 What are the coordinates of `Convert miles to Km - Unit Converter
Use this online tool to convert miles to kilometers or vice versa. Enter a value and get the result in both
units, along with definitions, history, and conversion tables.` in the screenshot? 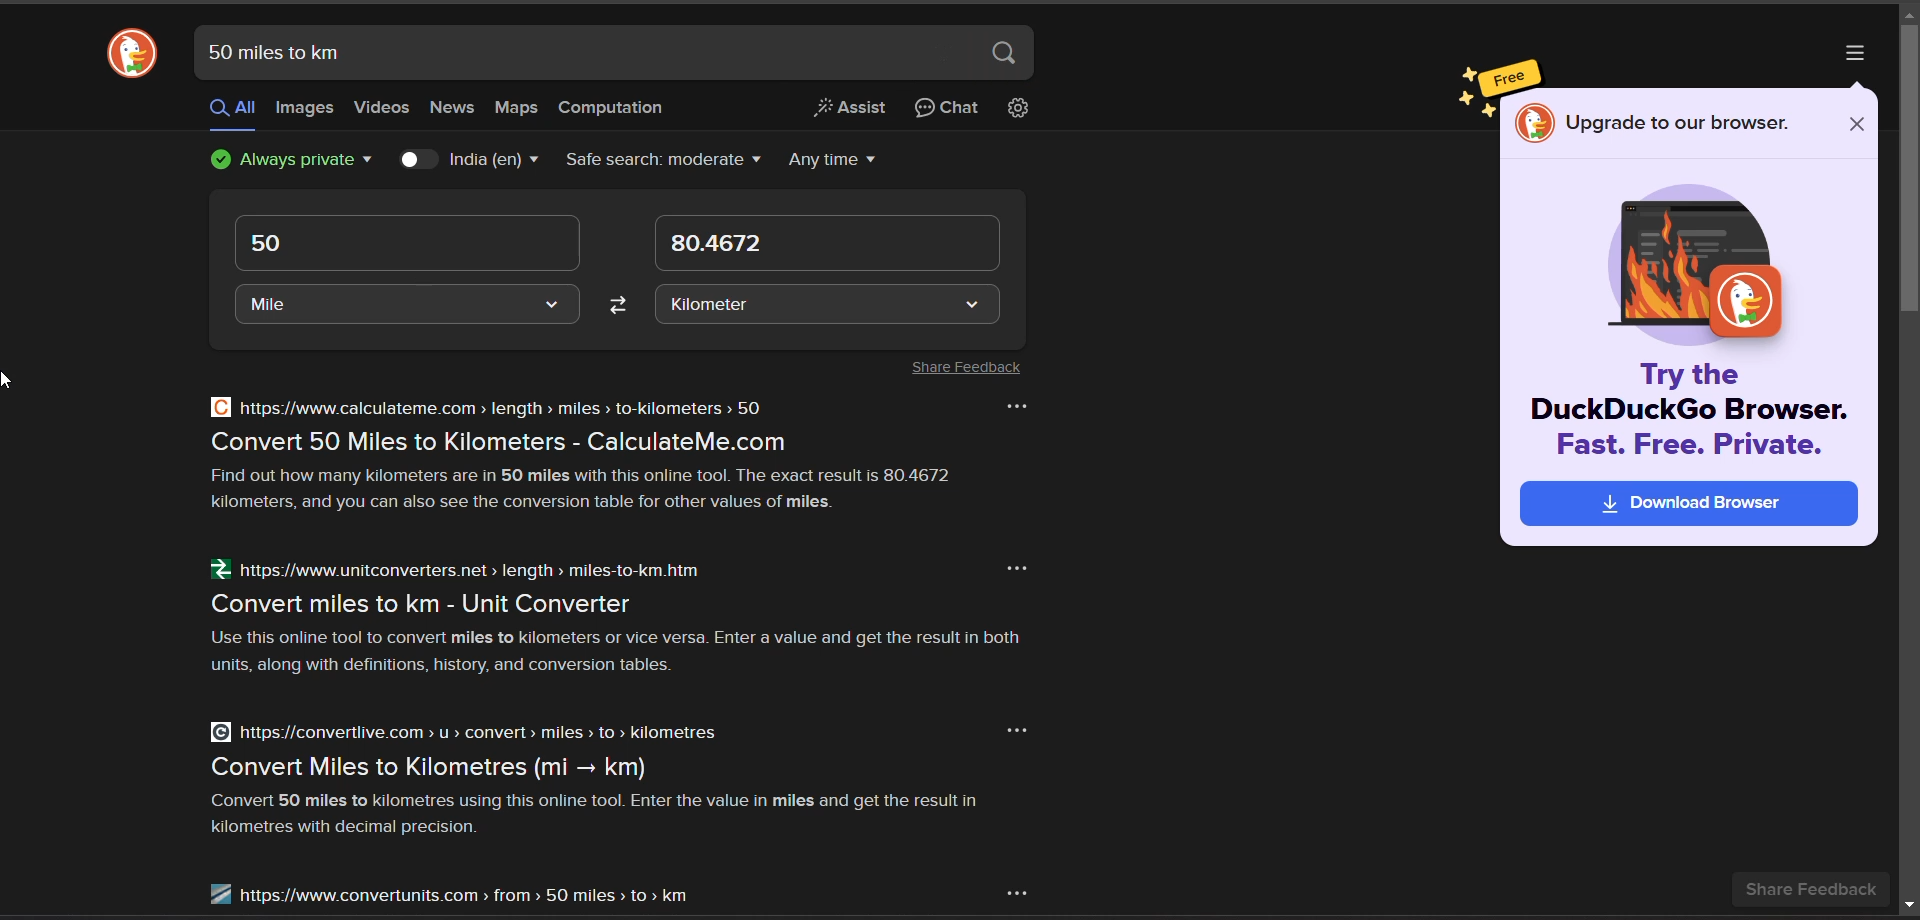 It's located at (643, 635).